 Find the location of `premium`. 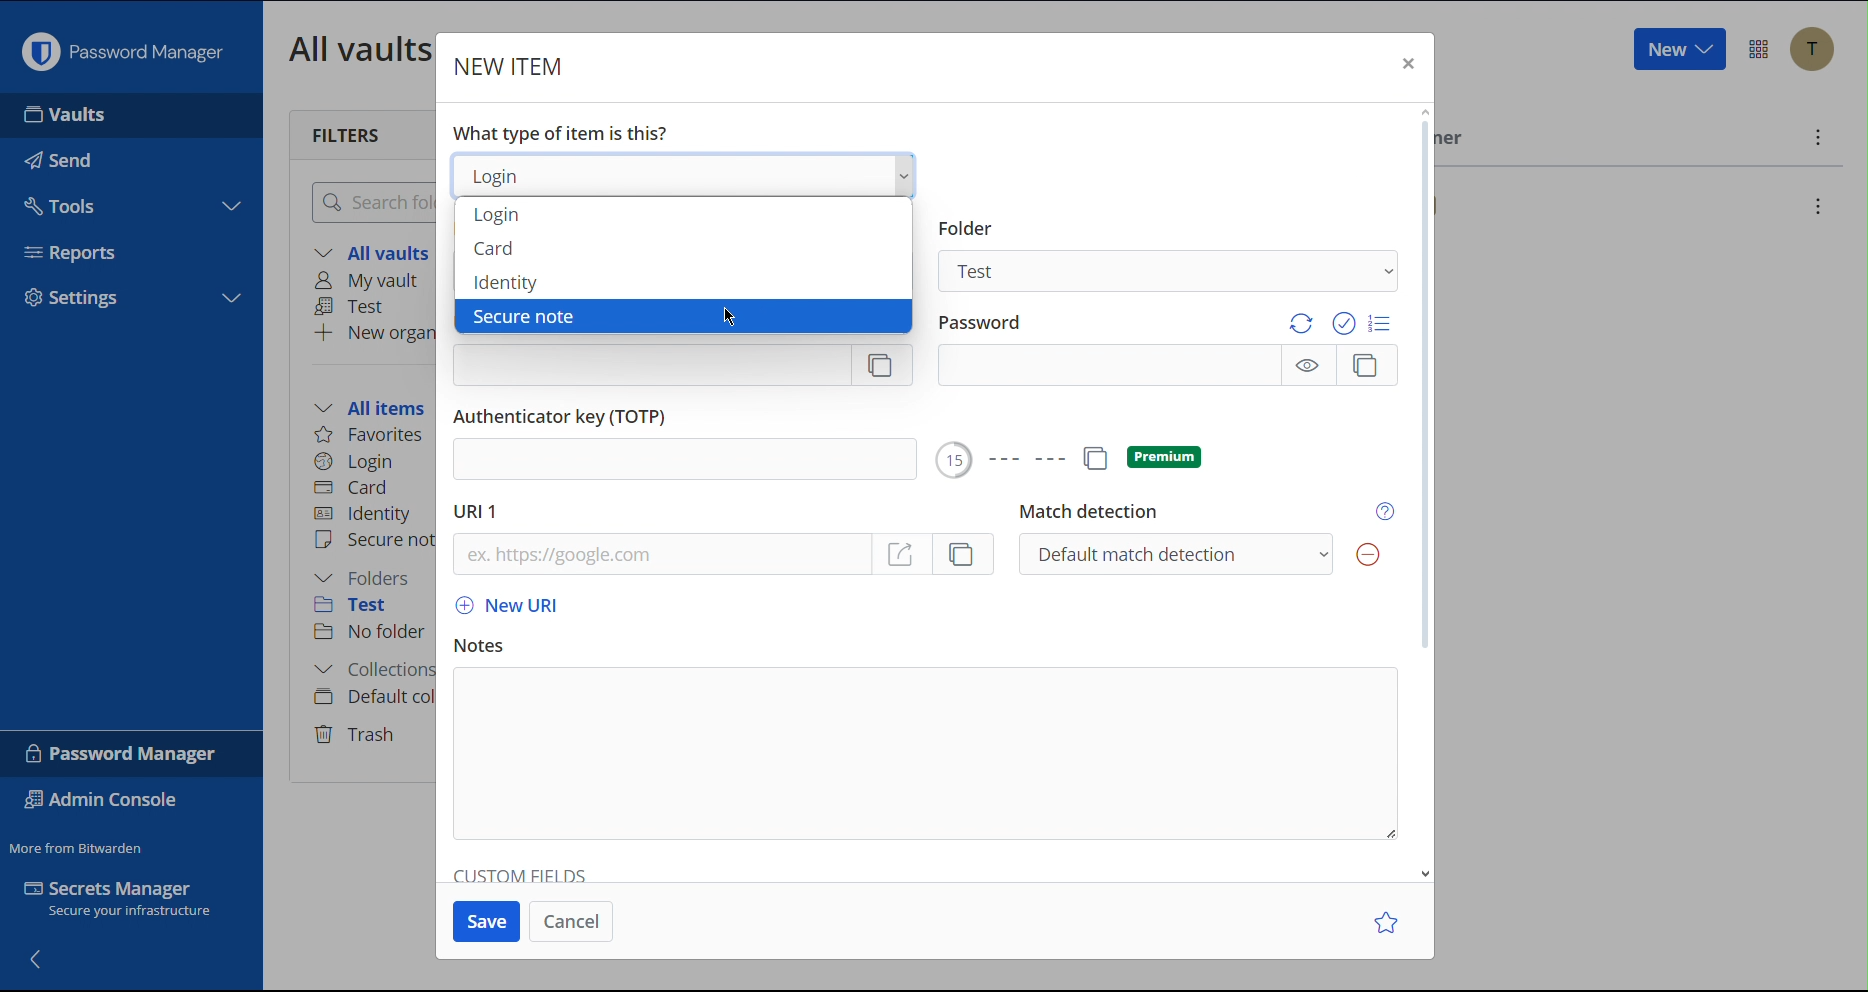

premium is located at coordinates (1164, 457).